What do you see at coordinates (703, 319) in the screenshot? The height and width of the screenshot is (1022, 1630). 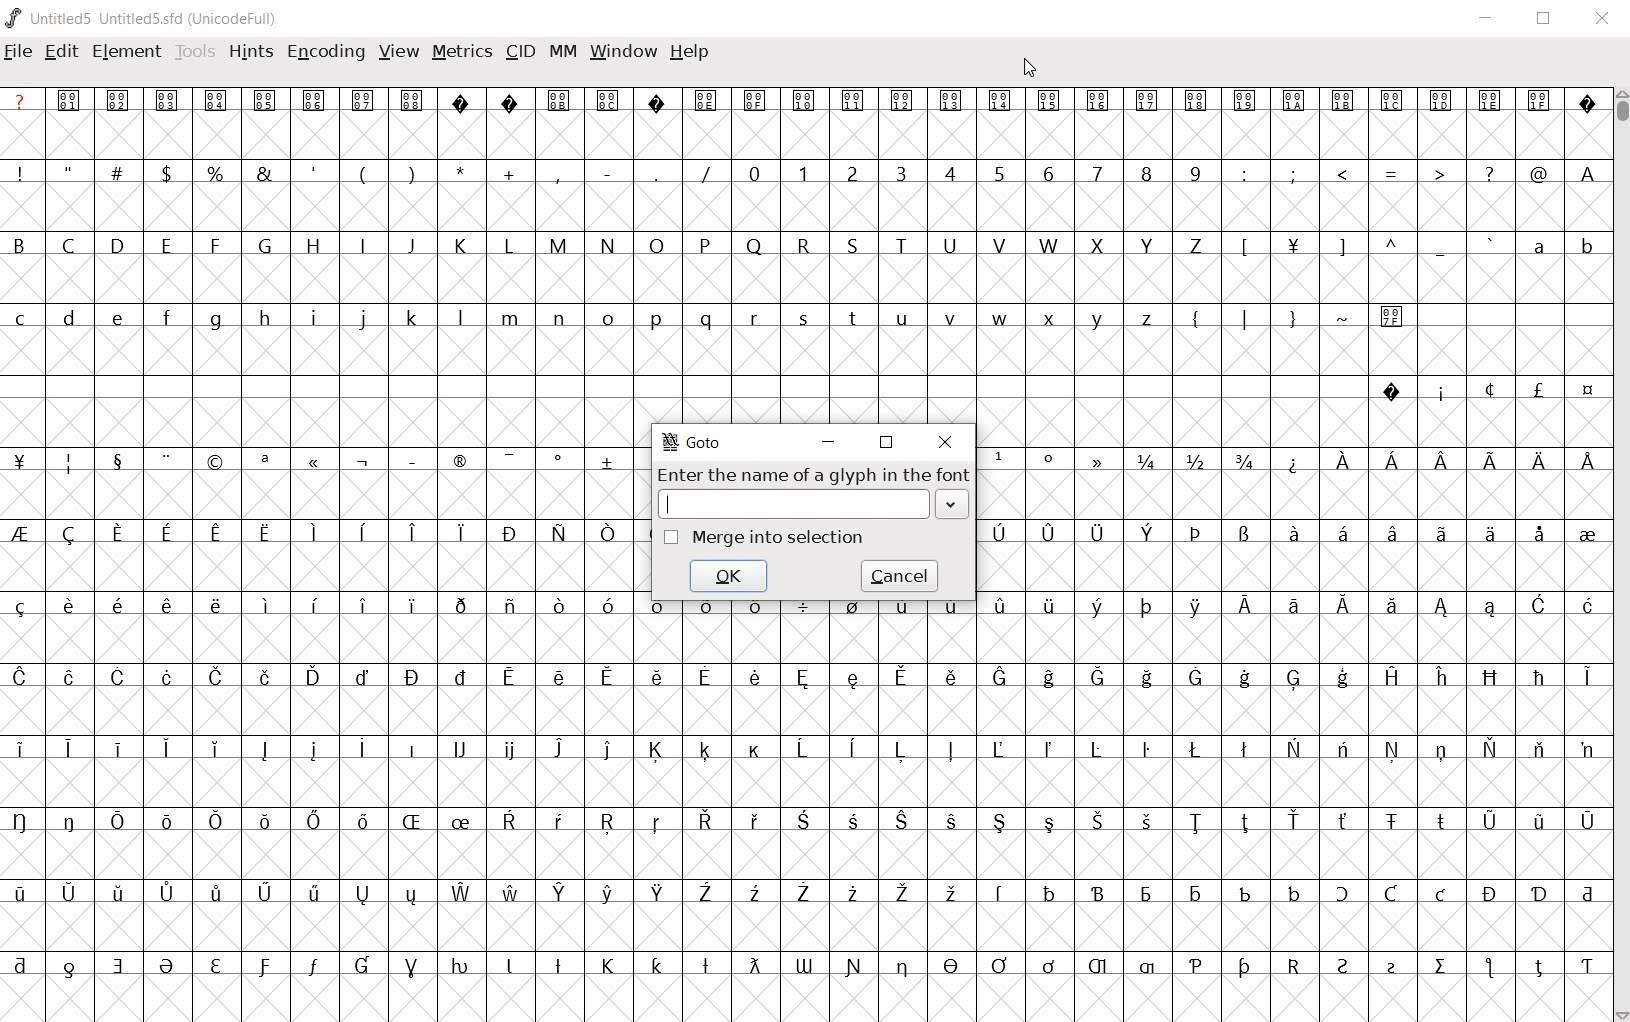 I see `q` at bounding box center [703, 319].